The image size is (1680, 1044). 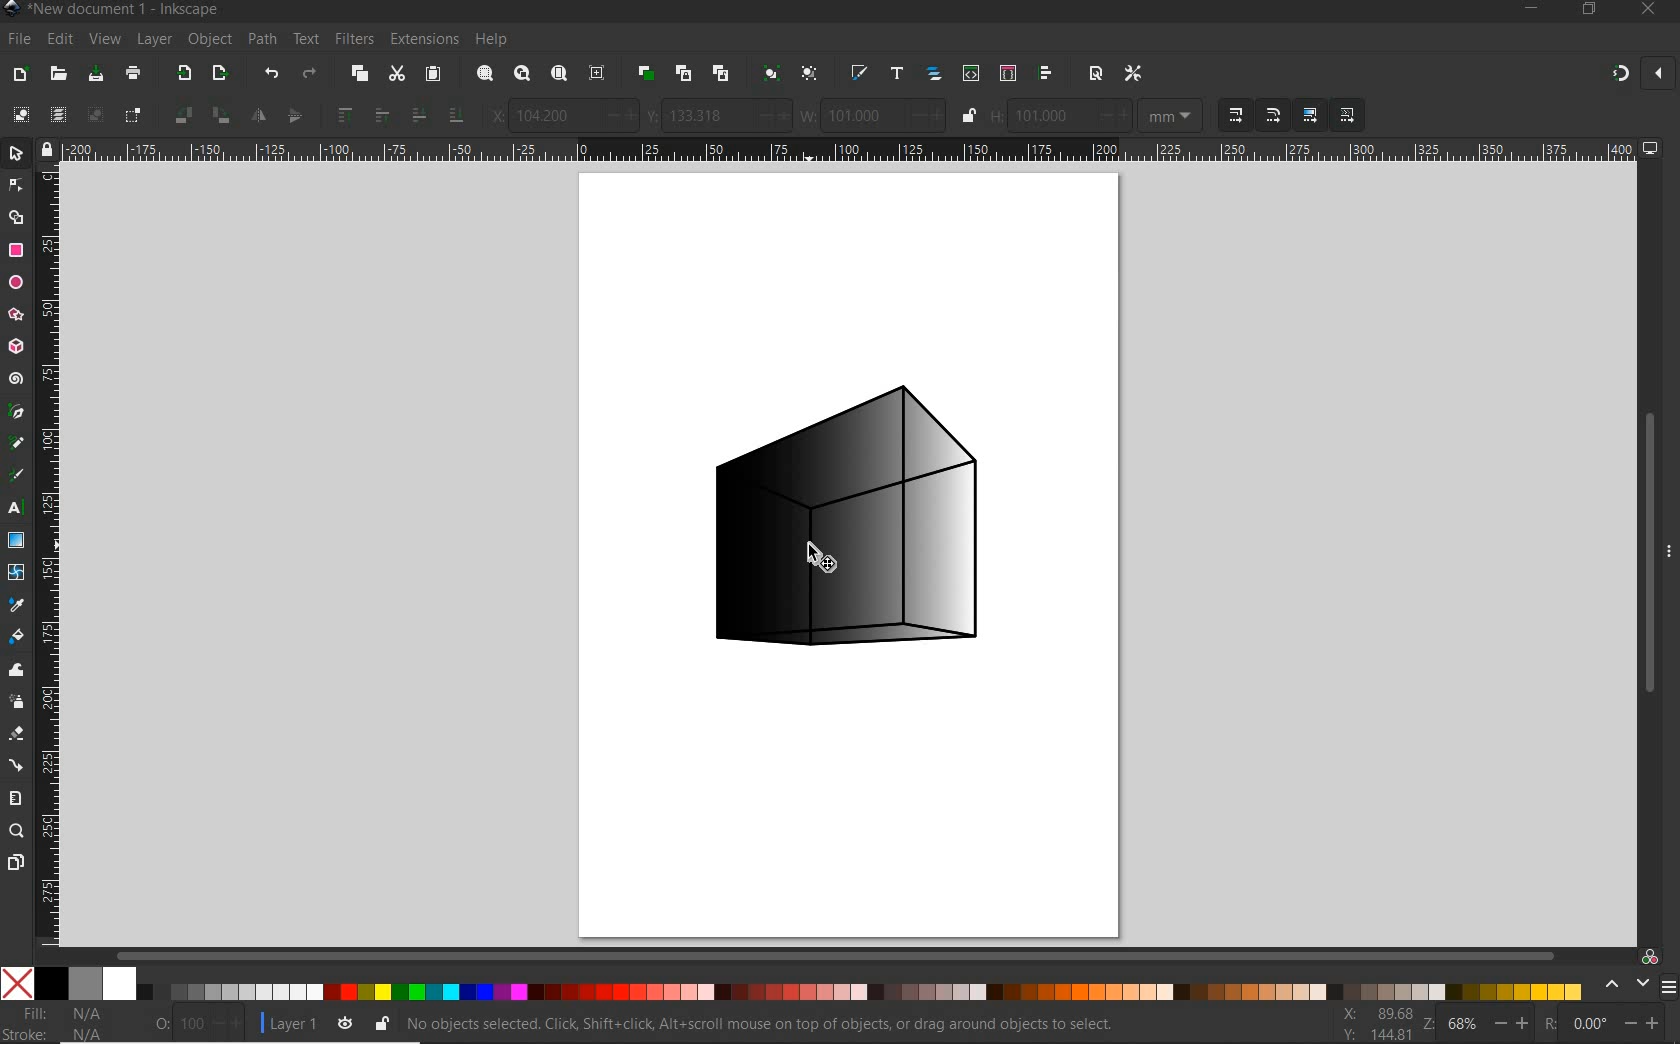 What do you see at coordinates (859, 74) in the screenshot?
I see `OPEN FILL AND STROKE` at bounding box center [859, 74].